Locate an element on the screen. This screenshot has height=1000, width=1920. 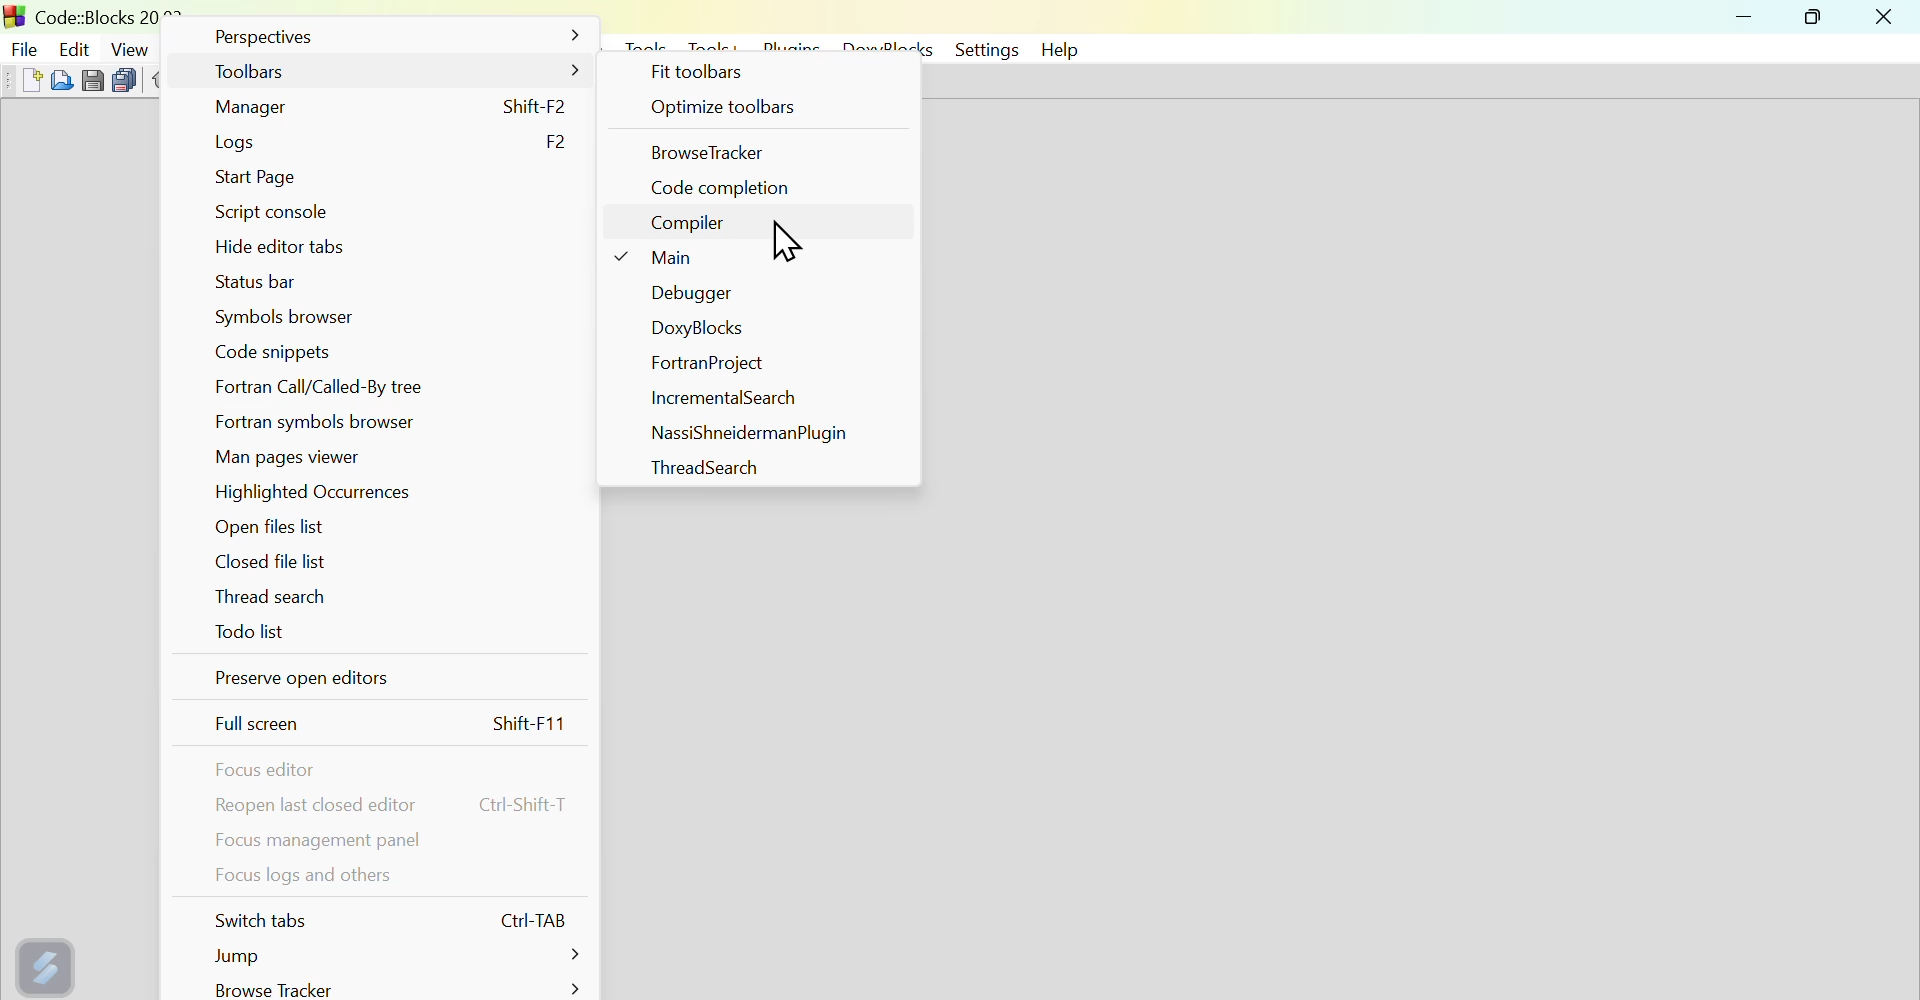
Compiler is located at coordinates (690, 227).